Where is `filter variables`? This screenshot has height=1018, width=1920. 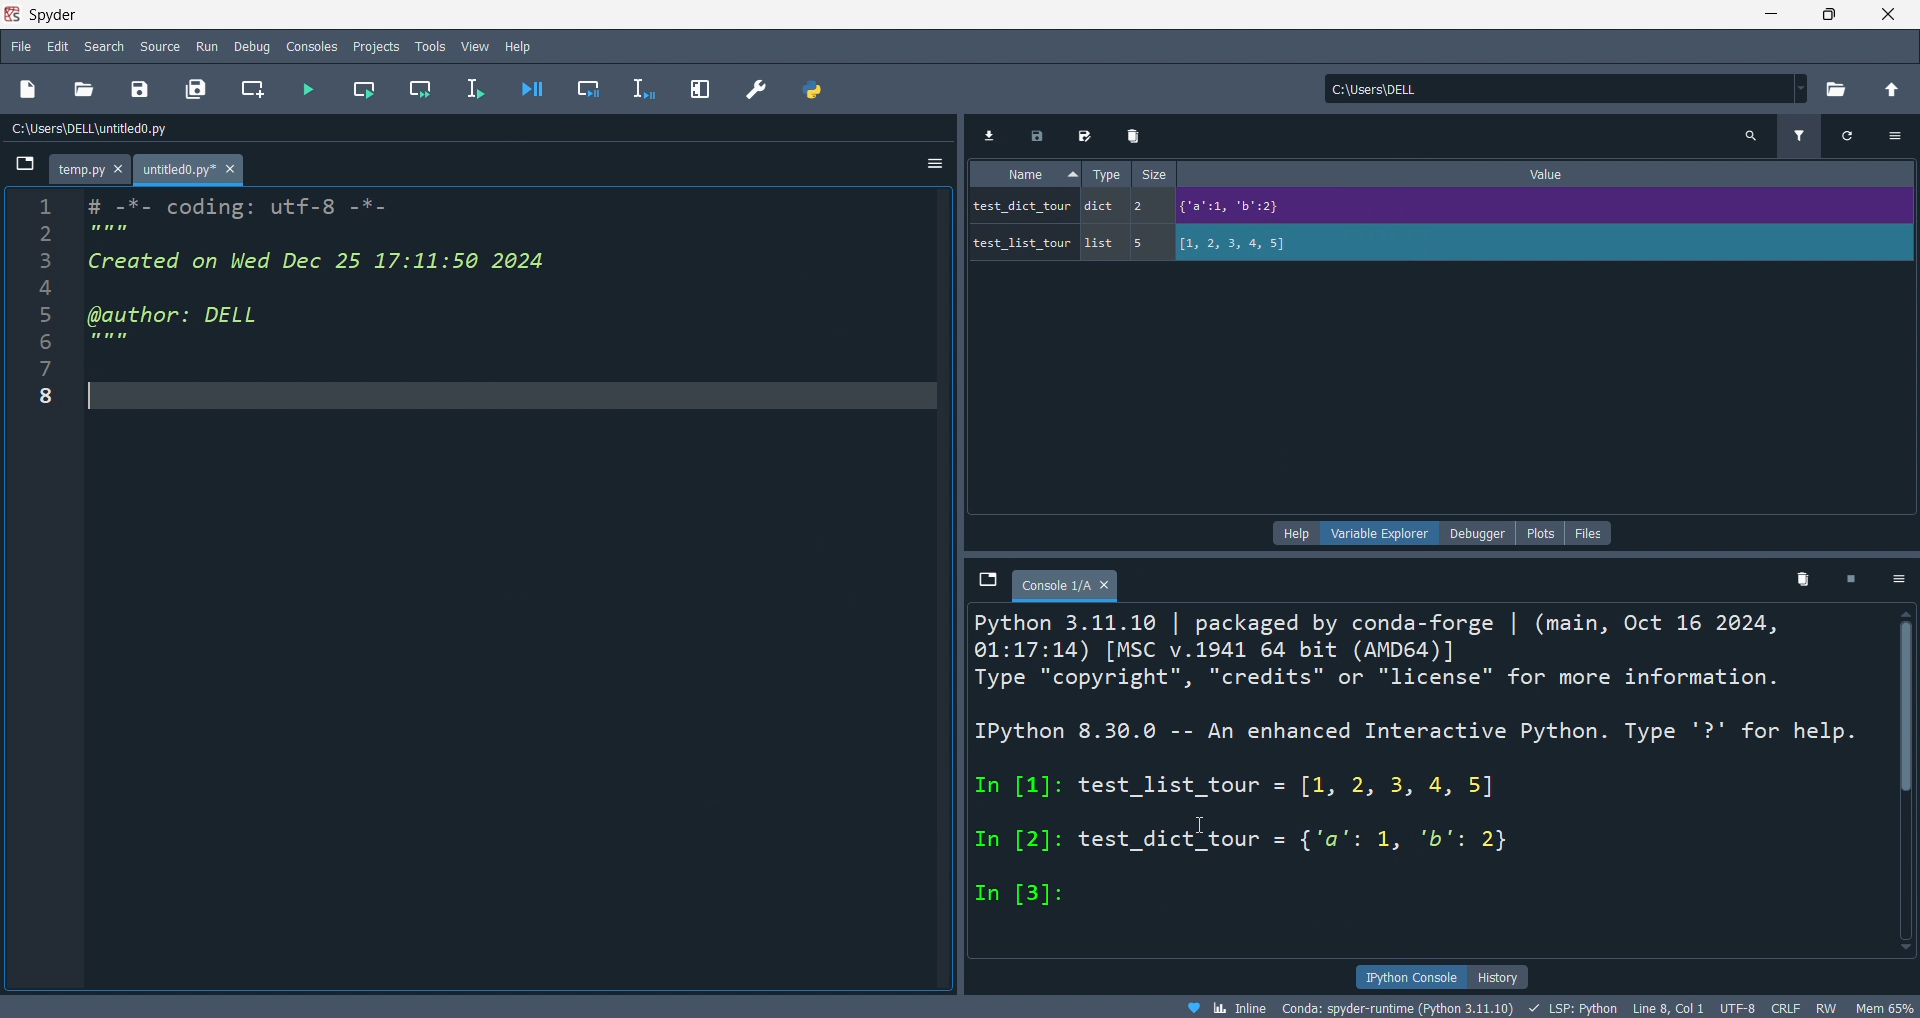
filter variables is located at coordinates (1799, 138).